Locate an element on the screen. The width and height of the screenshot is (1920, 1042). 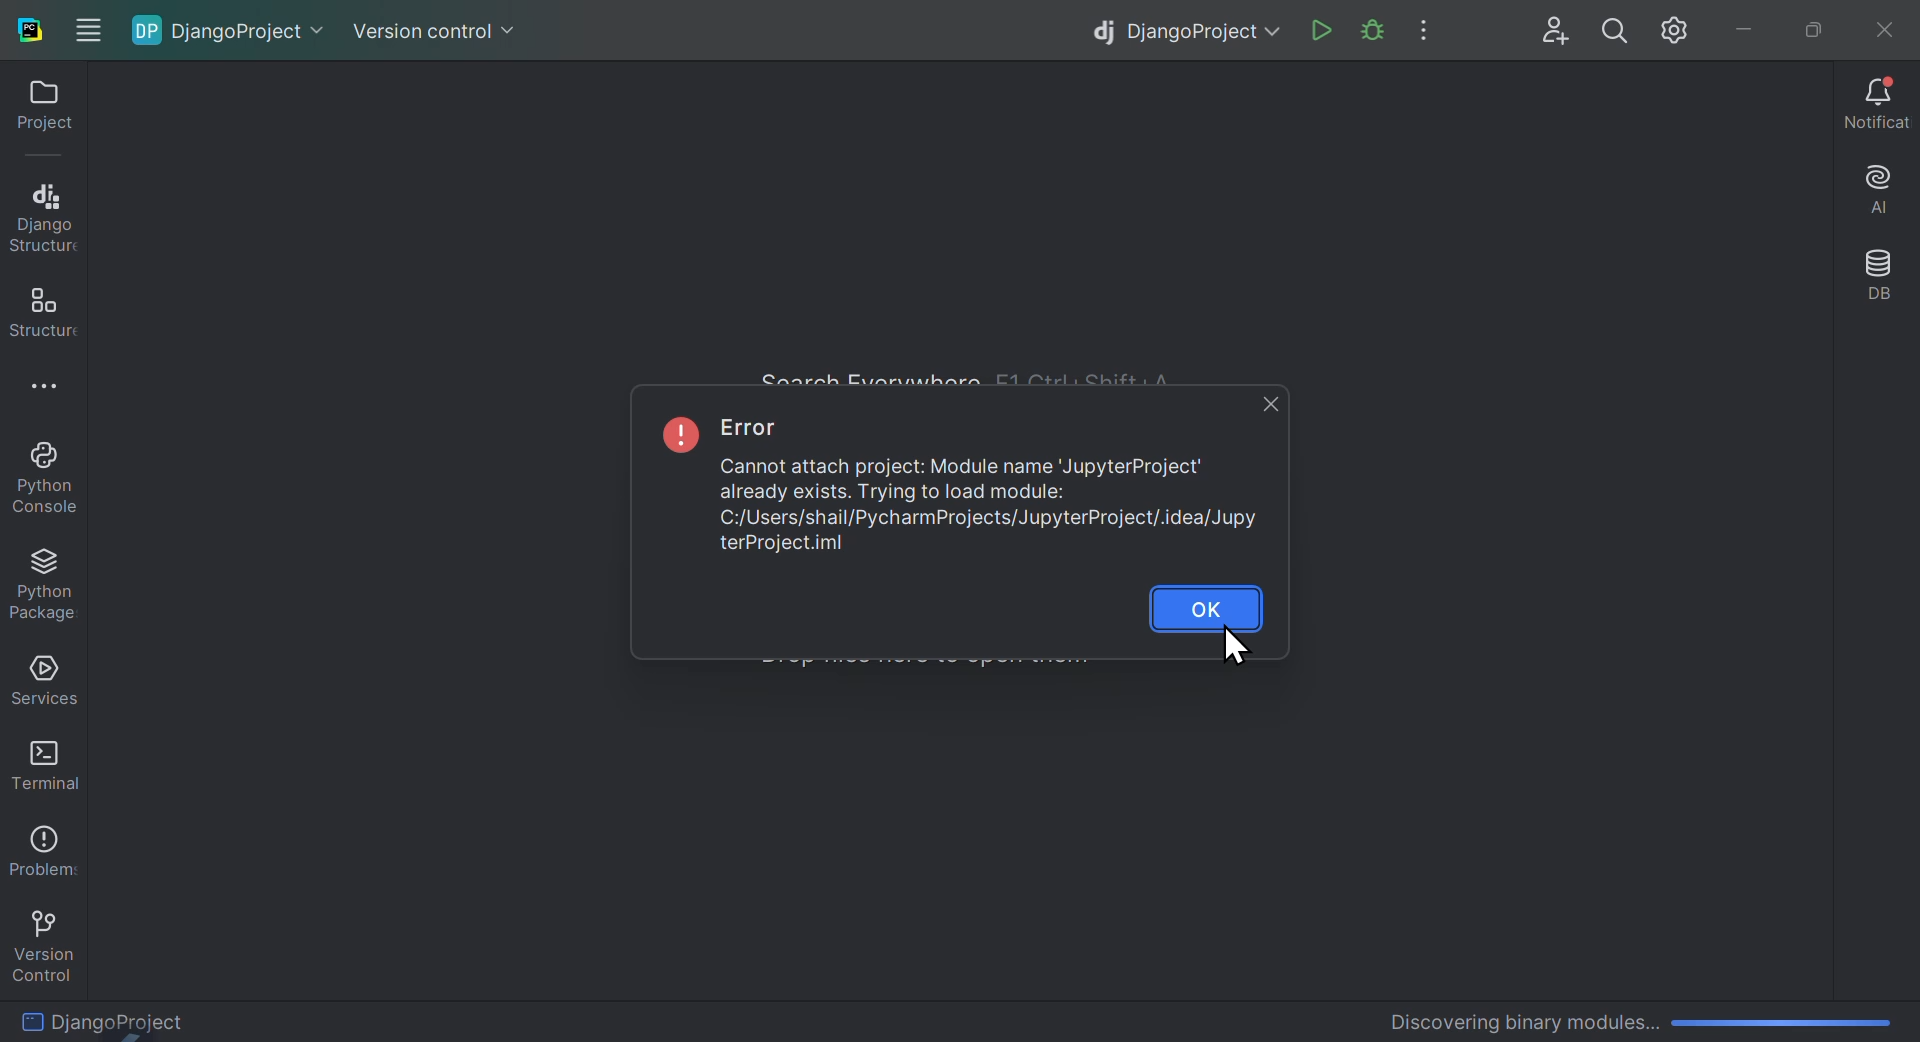
AI assistant is located at coordinates (1872, 193).